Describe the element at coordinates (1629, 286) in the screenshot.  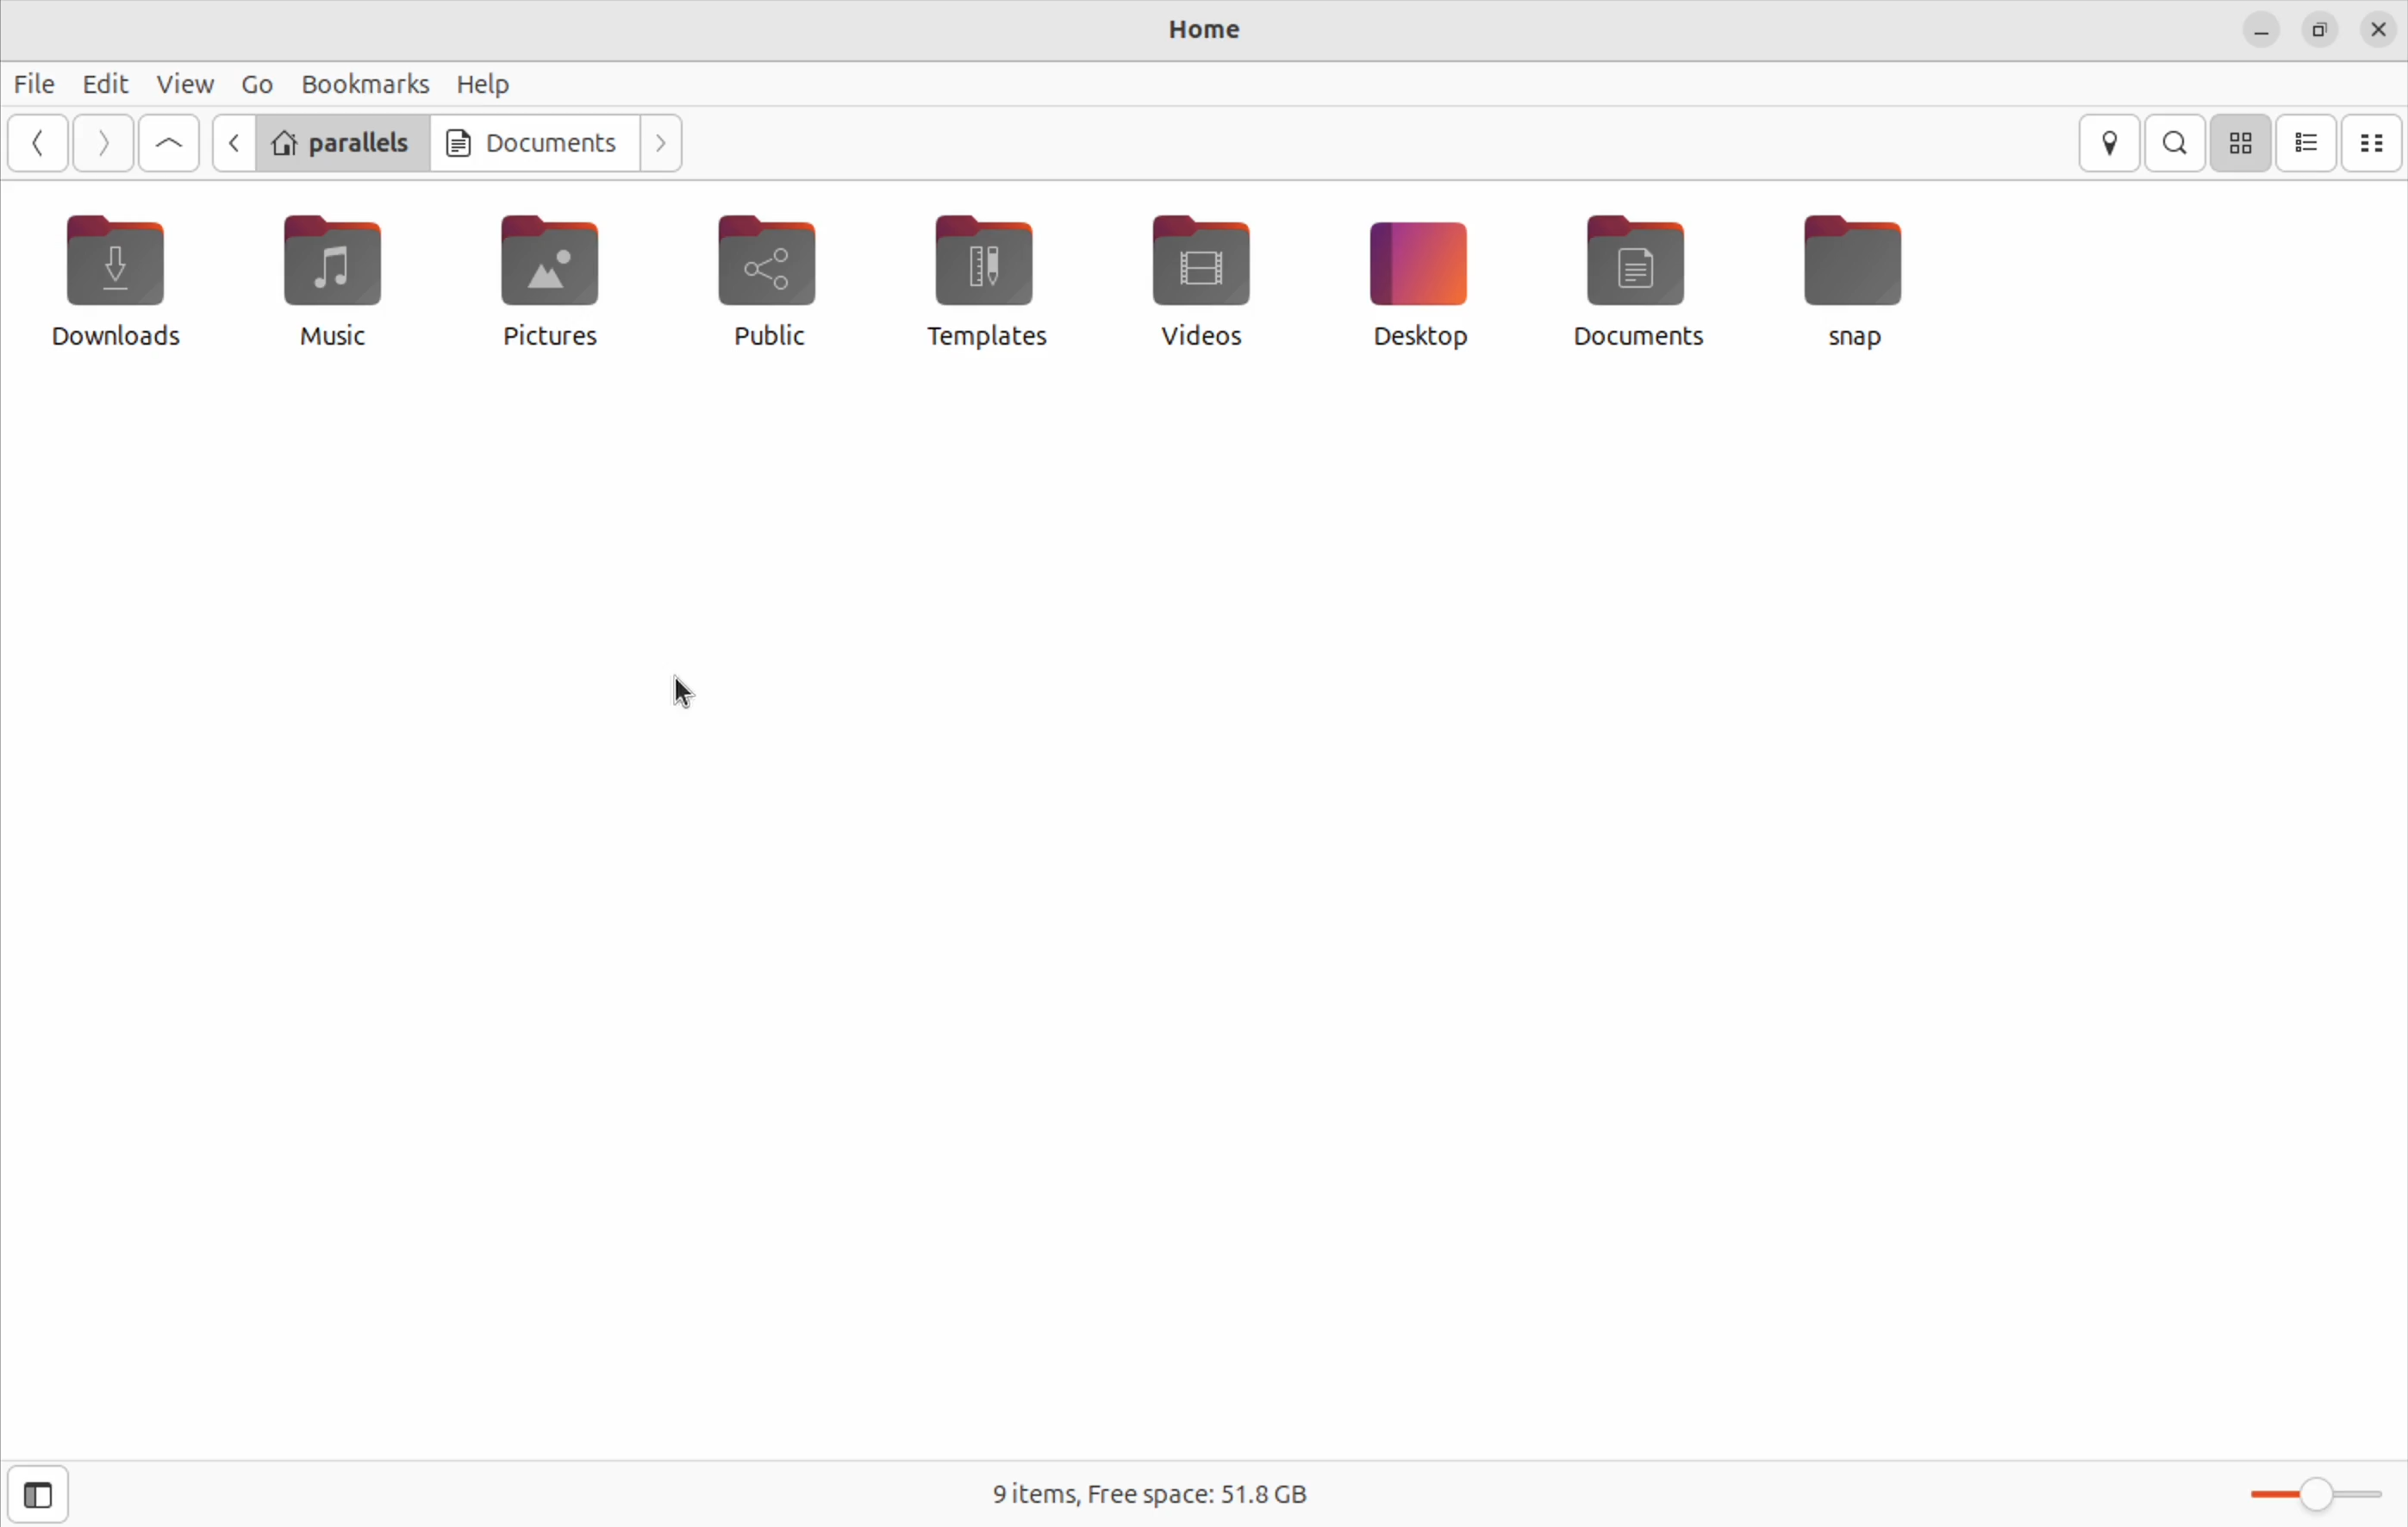
I see `documents` at that location.